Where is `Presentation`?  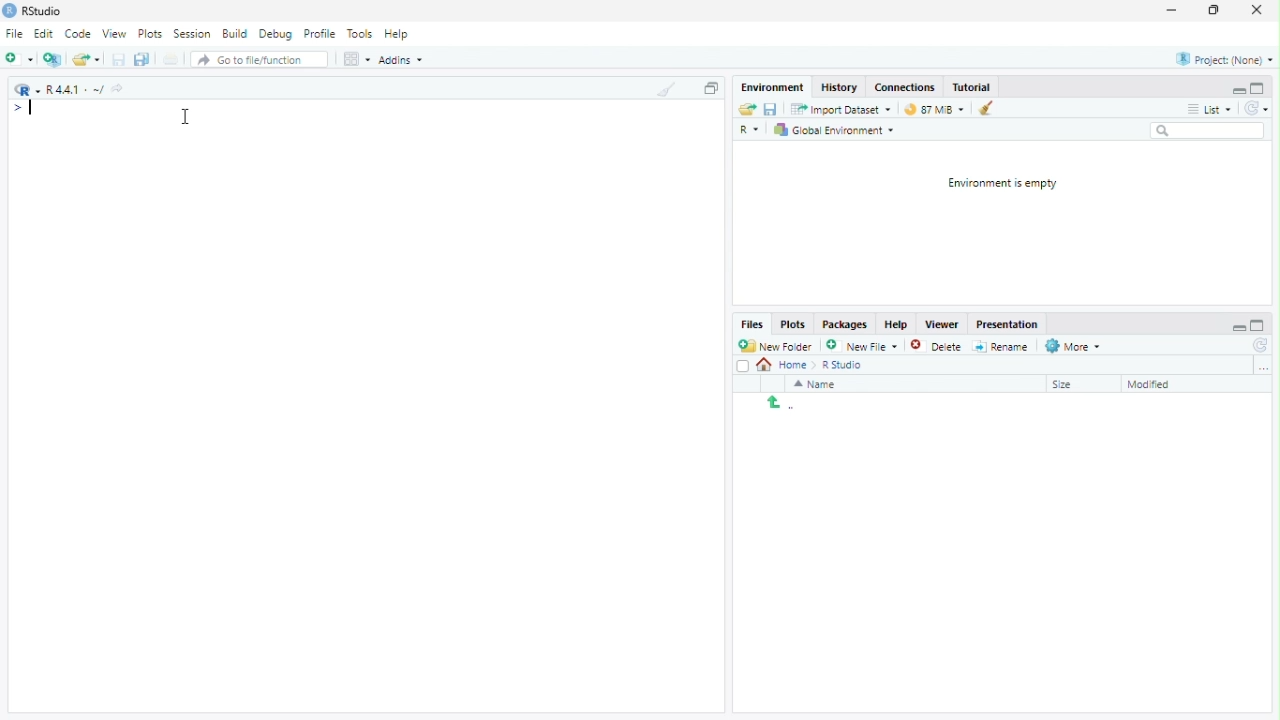 Presentation is located at coordinates (1007, 325).